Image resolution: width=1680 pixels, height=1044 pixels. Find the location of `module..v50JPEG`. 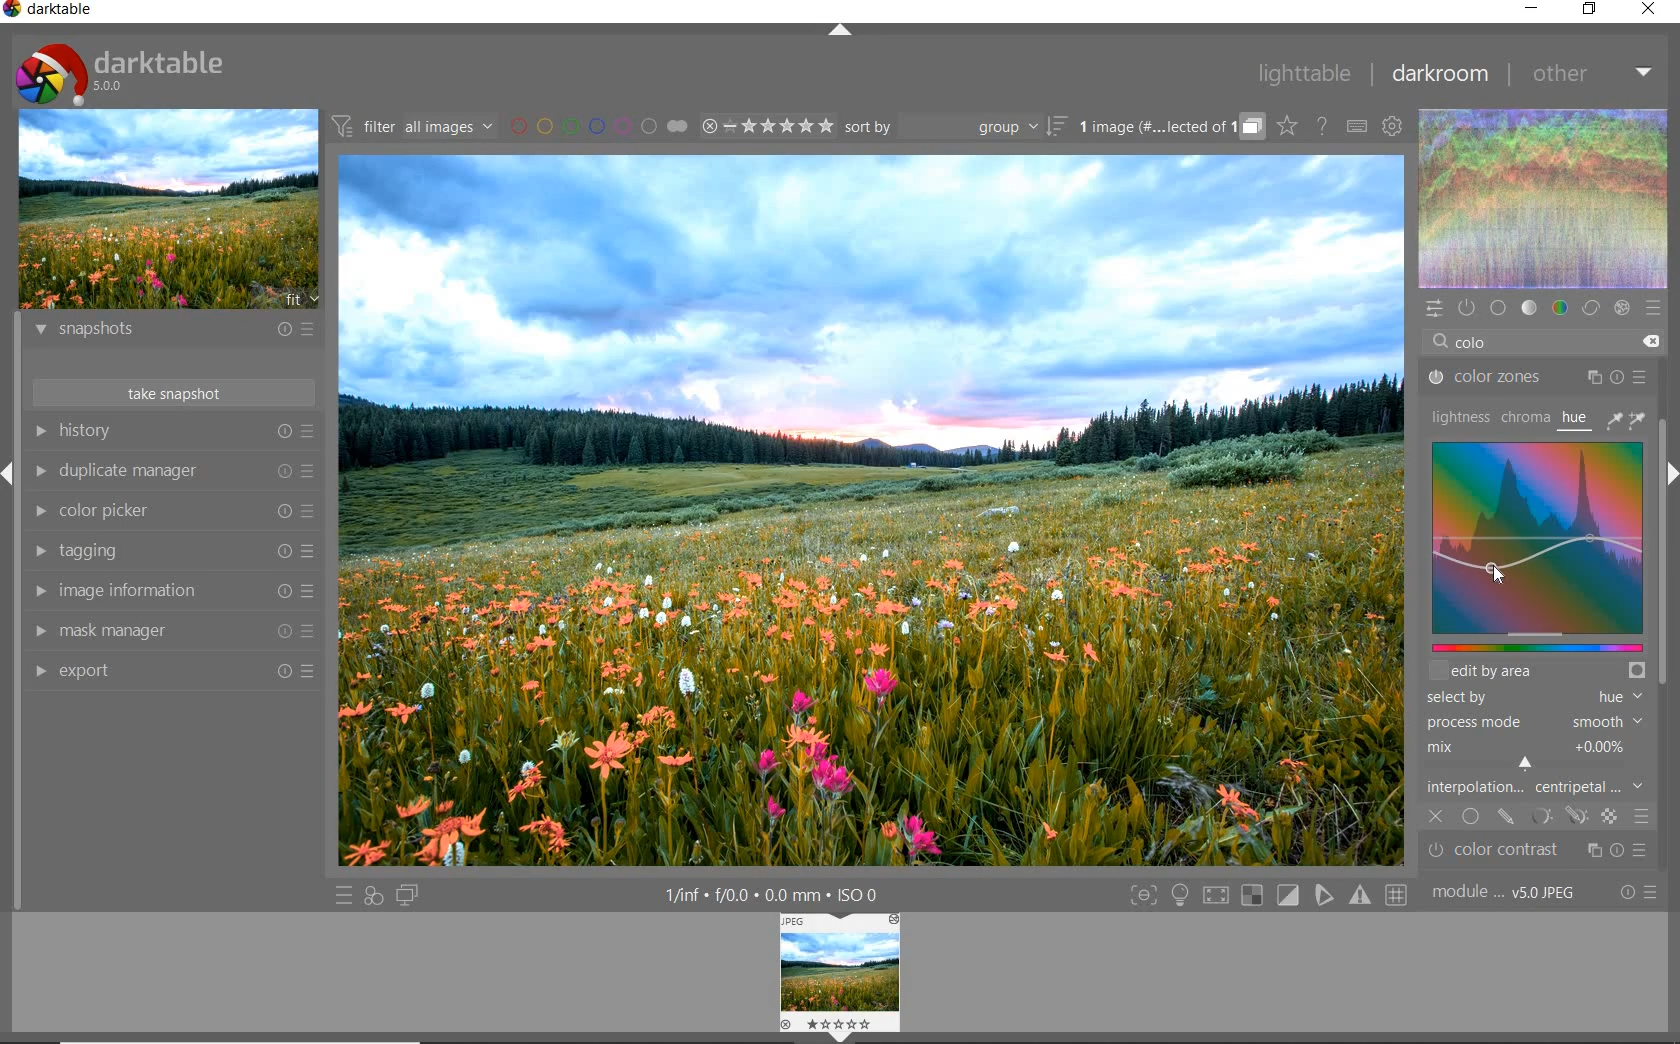

module..v50JPEG is located at coordinates (1509, 893).